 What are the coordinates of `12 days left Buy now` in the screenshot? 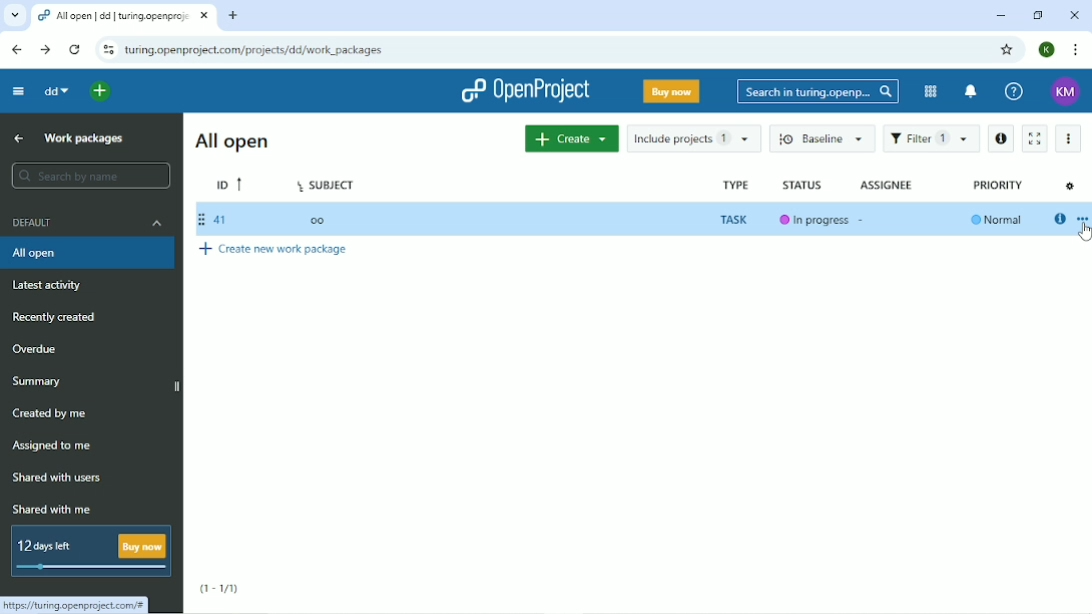 It's located at (89, 552).